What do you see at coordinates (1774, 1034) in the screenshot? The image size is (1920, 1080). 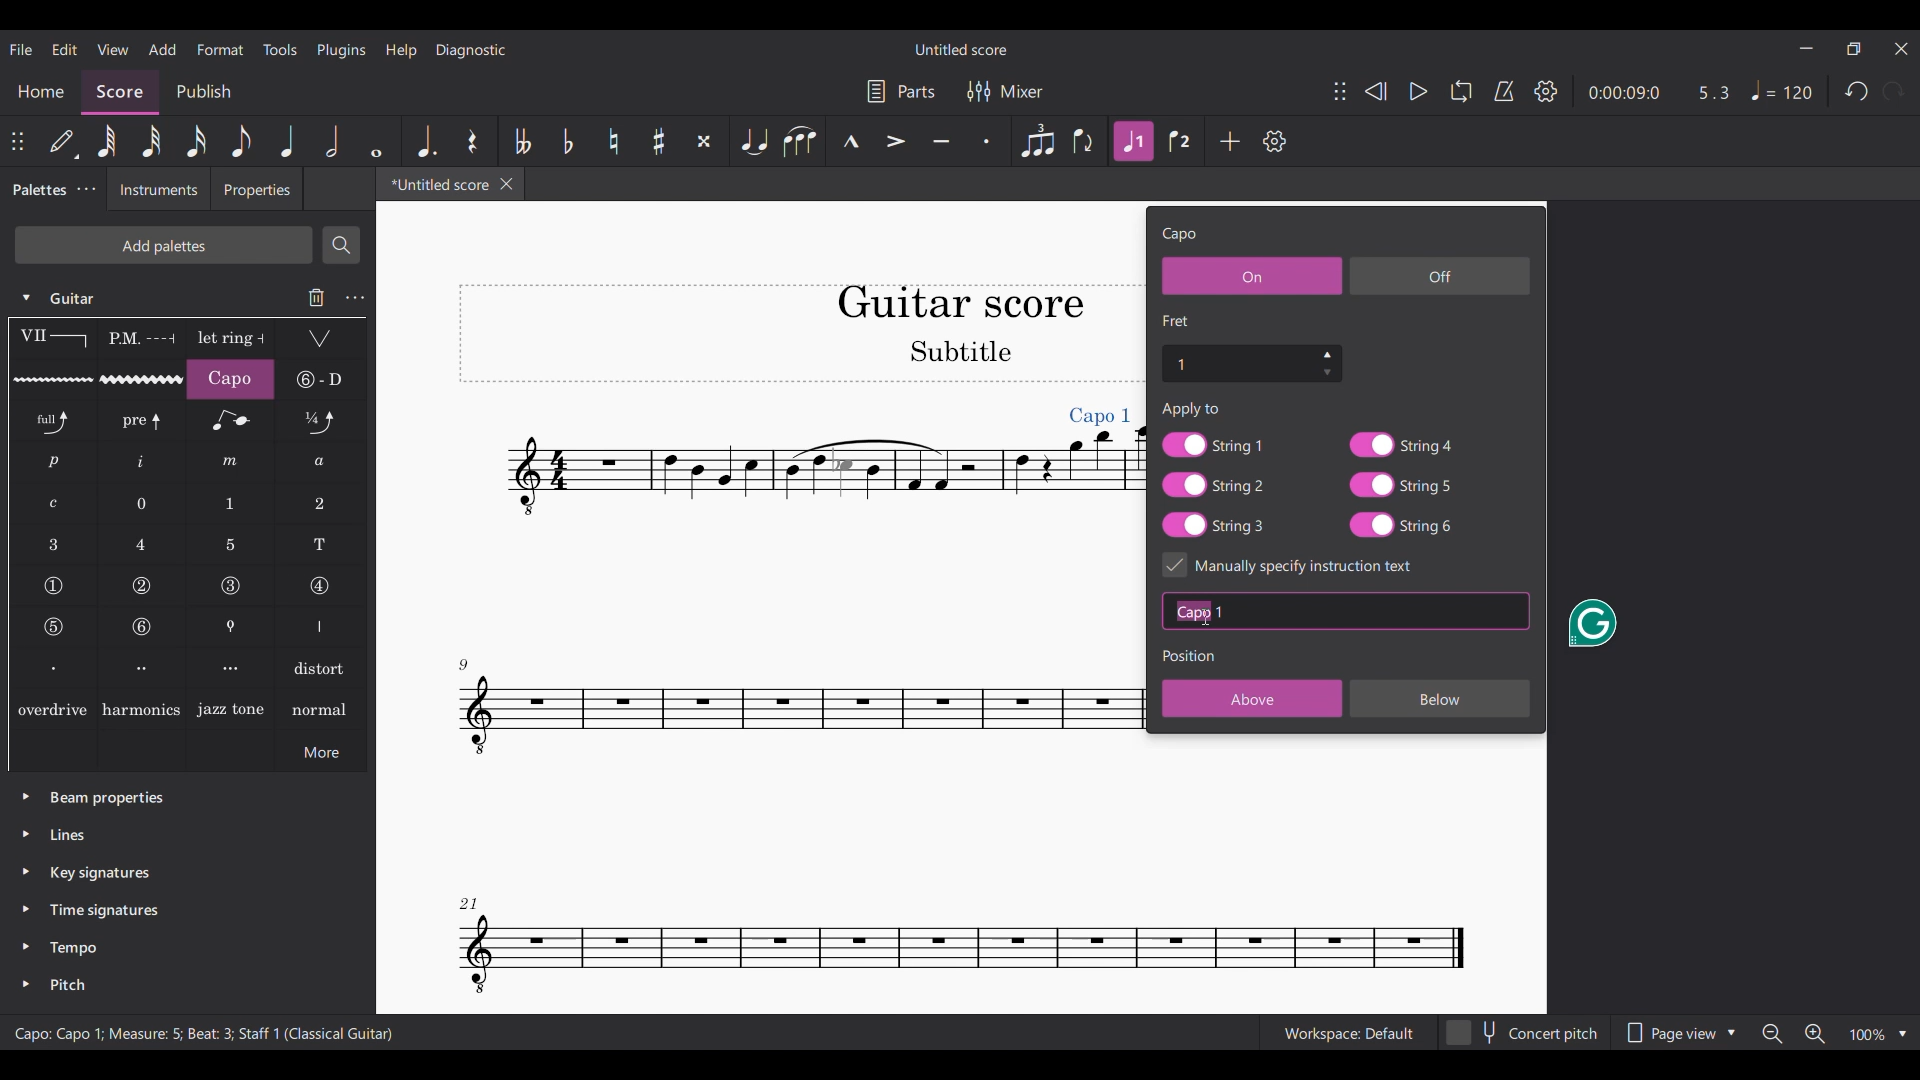 I see `Zoom out` at bounding box center [1774, 1034].